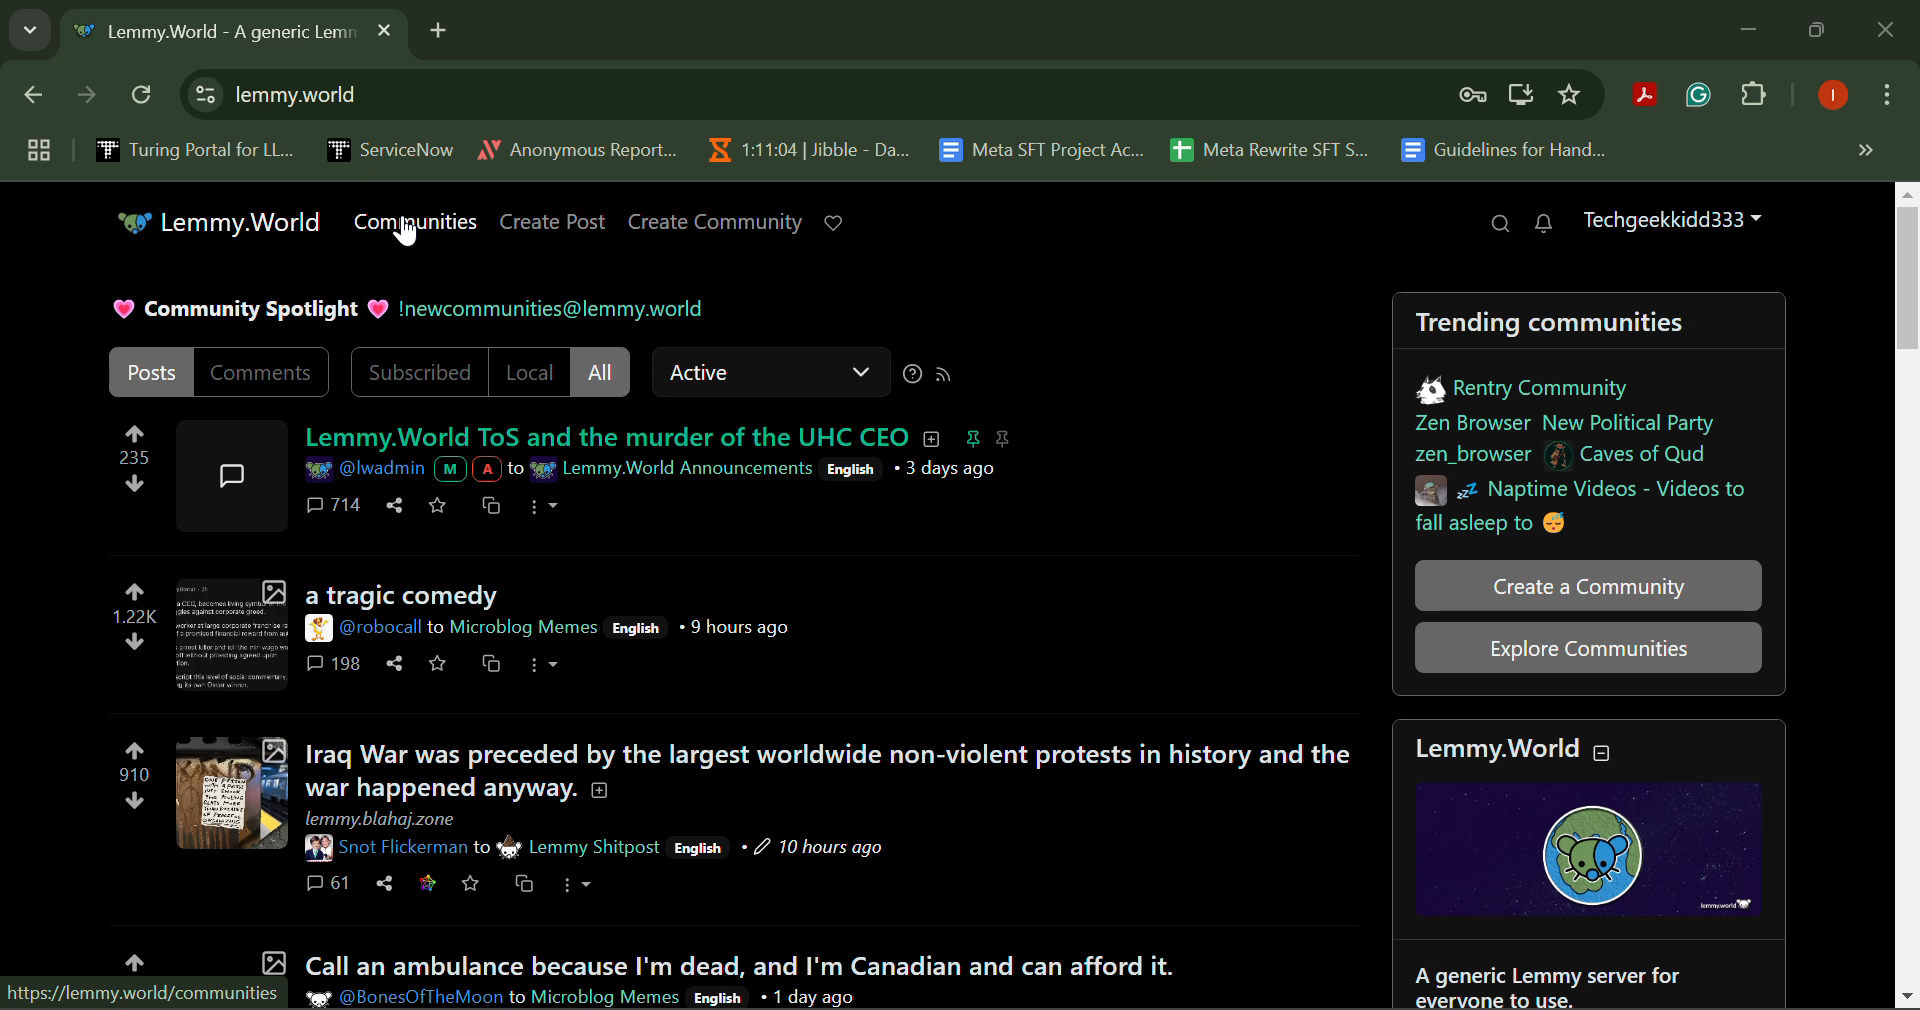 This screenshot has height=1010, width=1920. I want to click on Group Tabs, so click(38, 149).